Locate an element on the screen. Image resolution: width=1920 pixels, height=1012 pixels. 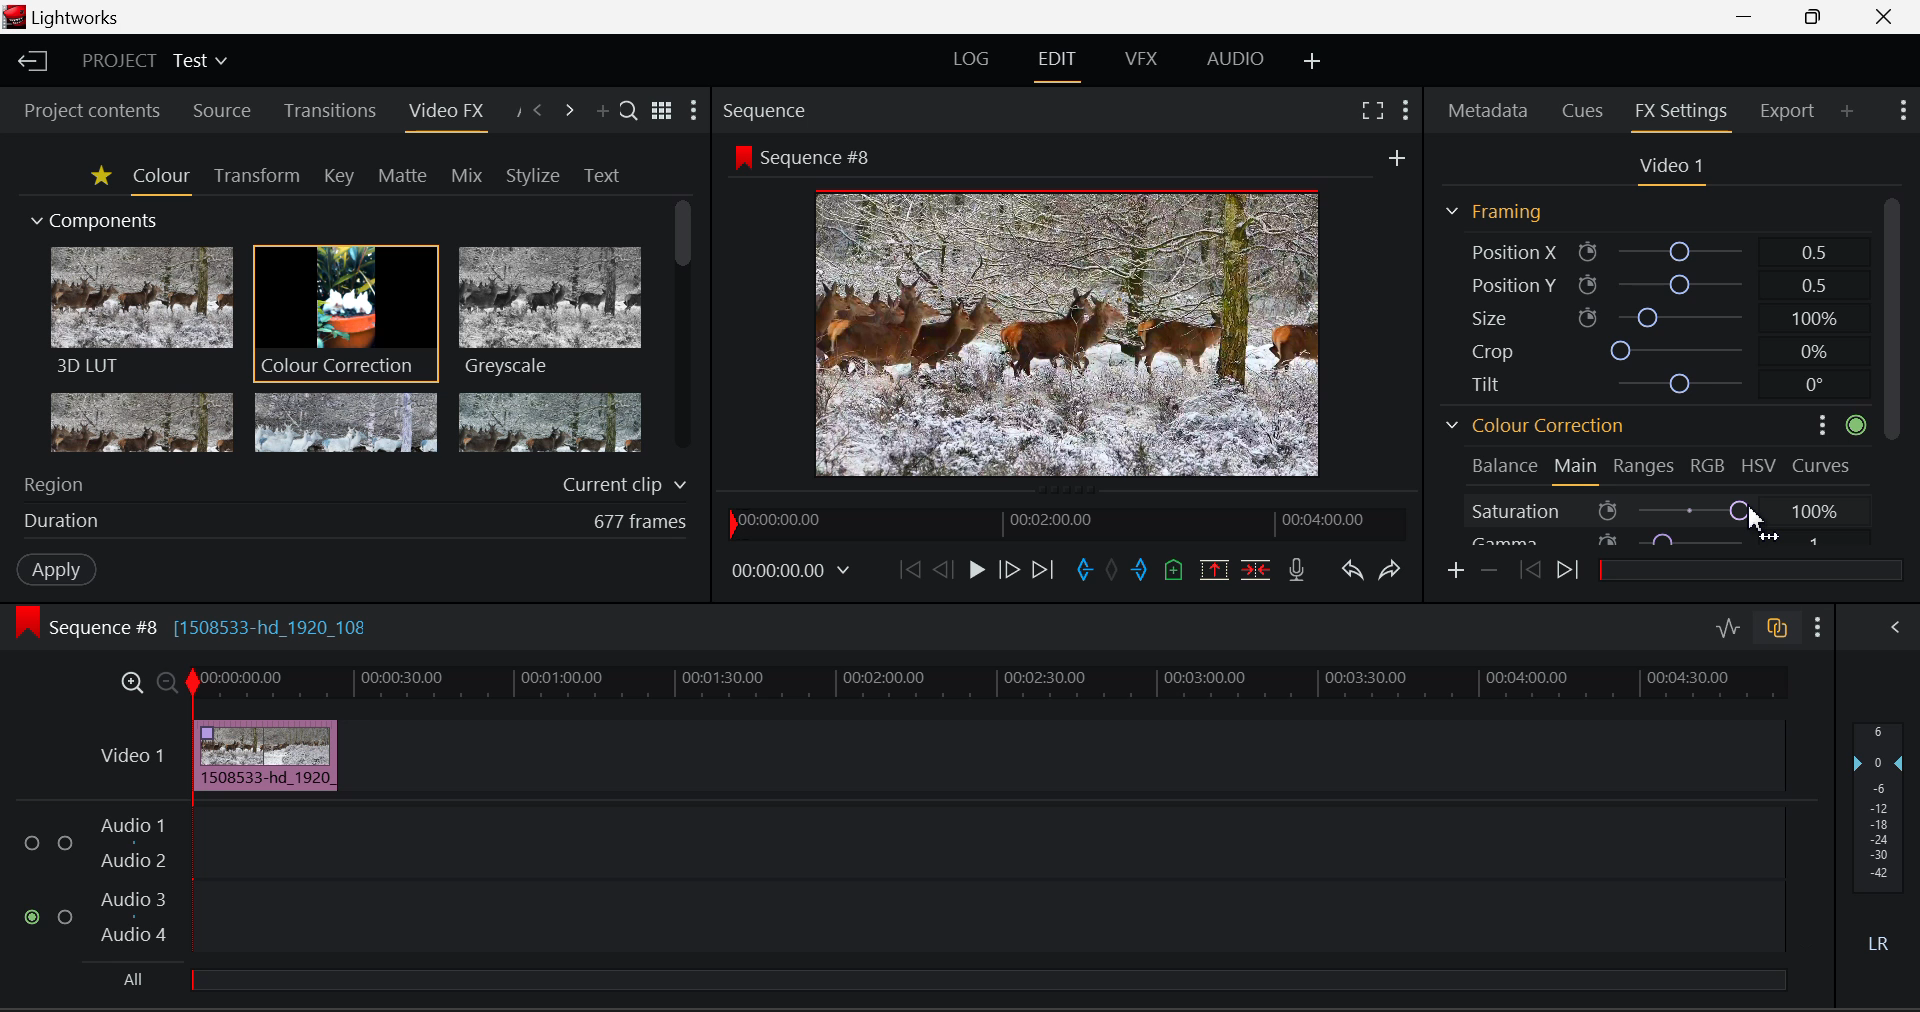
Timeline Zoom Out is located at coordinates (167, 684).